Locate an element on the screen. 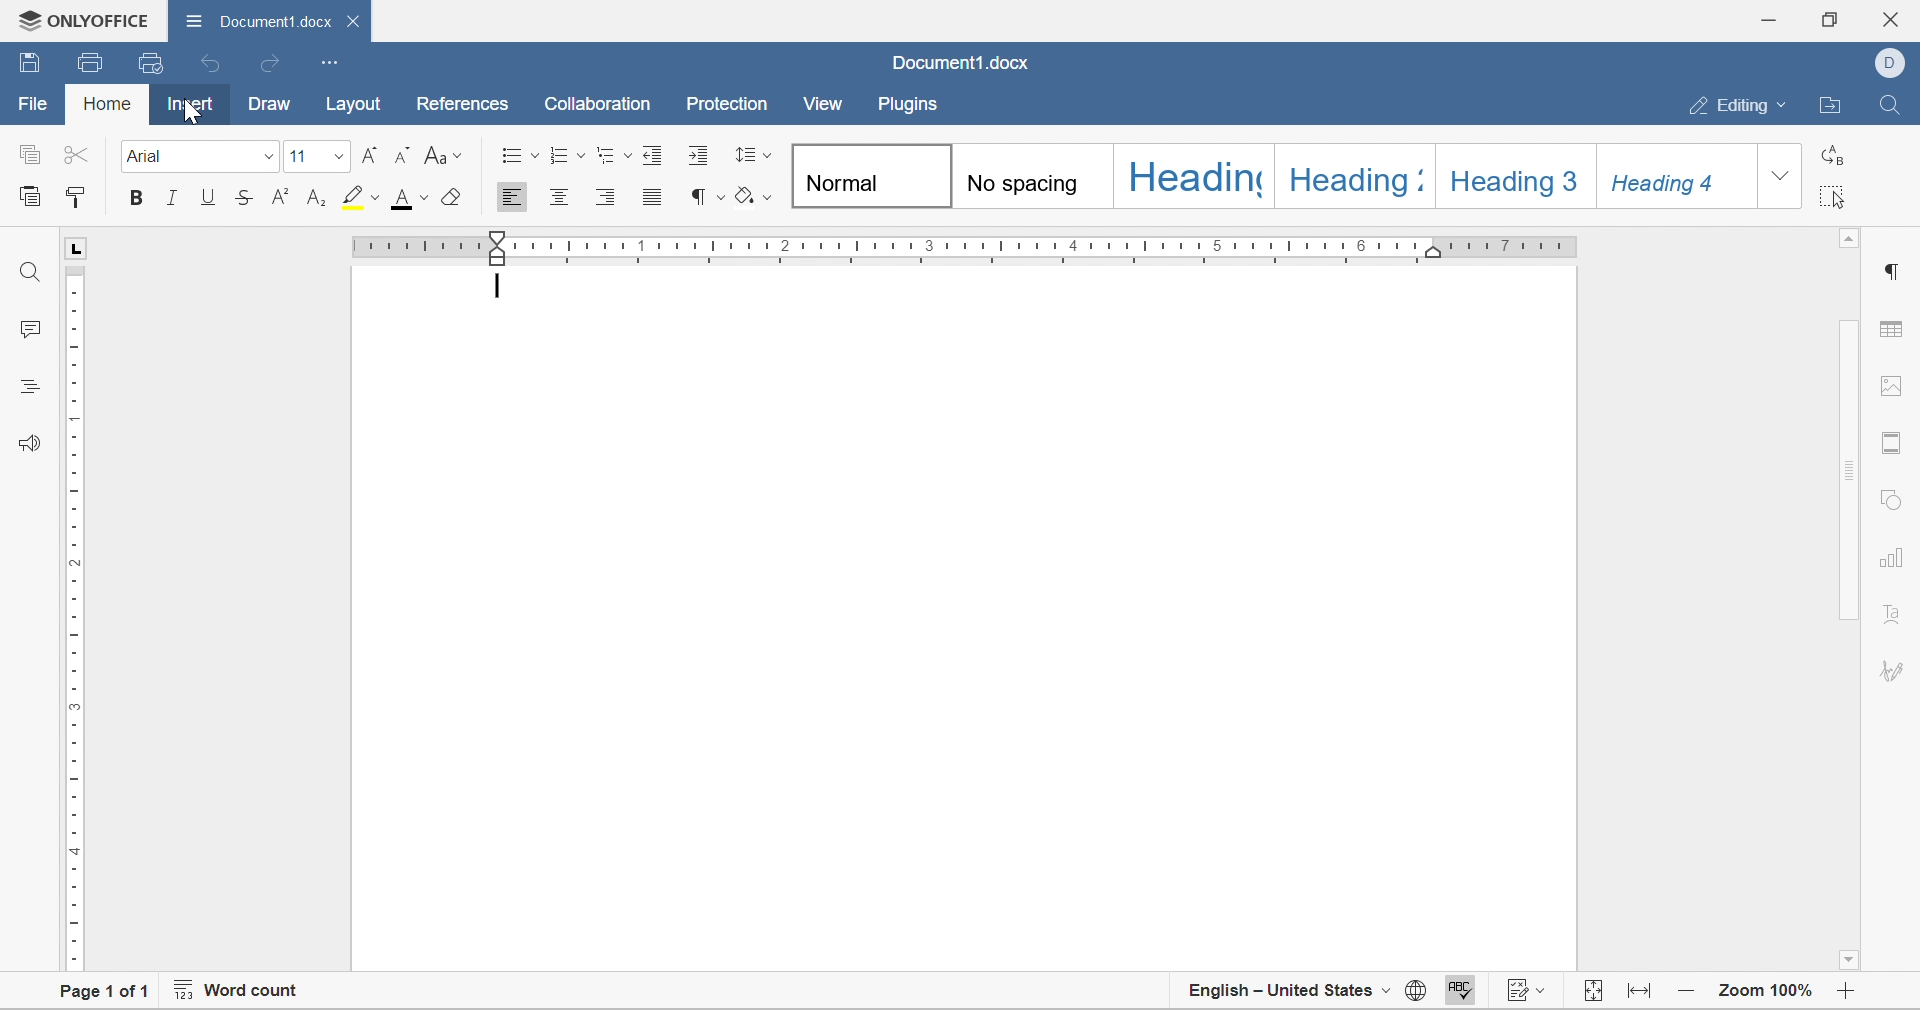 The height and width of the screenshot is (1010, 1920). Chart settings is located at coordinates (1889, 564).